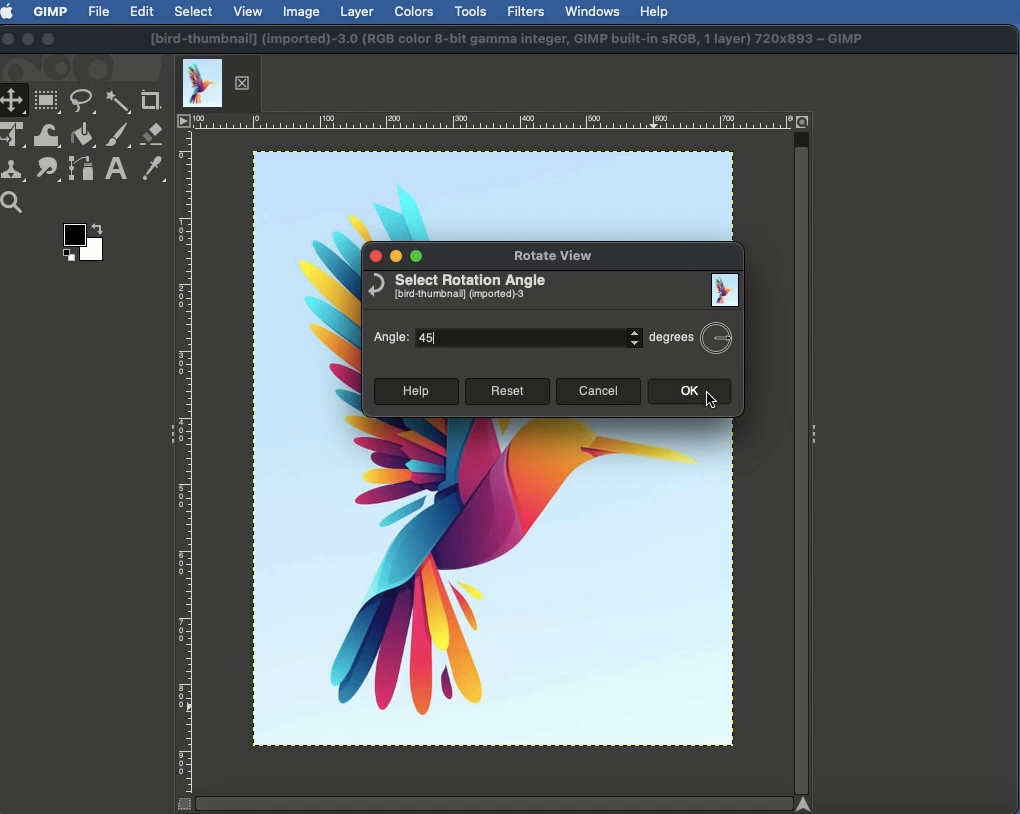 This screenshot has width=1020, height=814. I want to click on Reset, so click(507, 391).